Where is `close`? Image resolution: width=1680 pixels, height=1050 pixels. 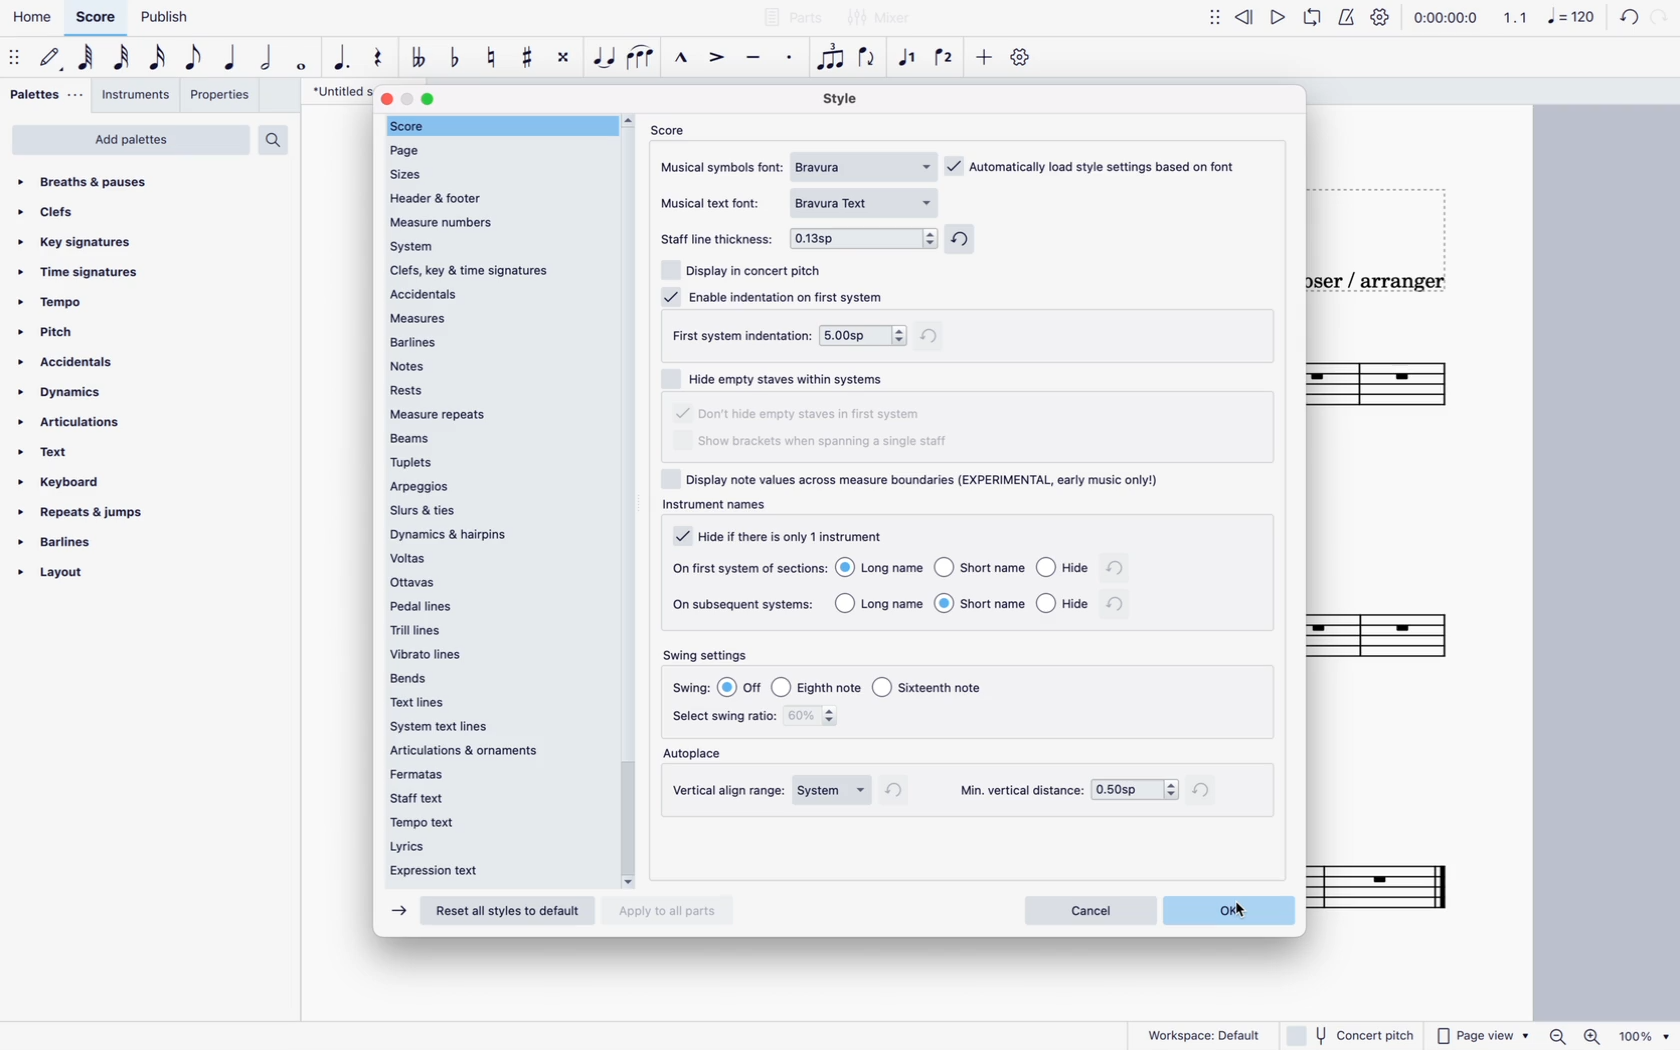 close is located at coordinates (388, 98).